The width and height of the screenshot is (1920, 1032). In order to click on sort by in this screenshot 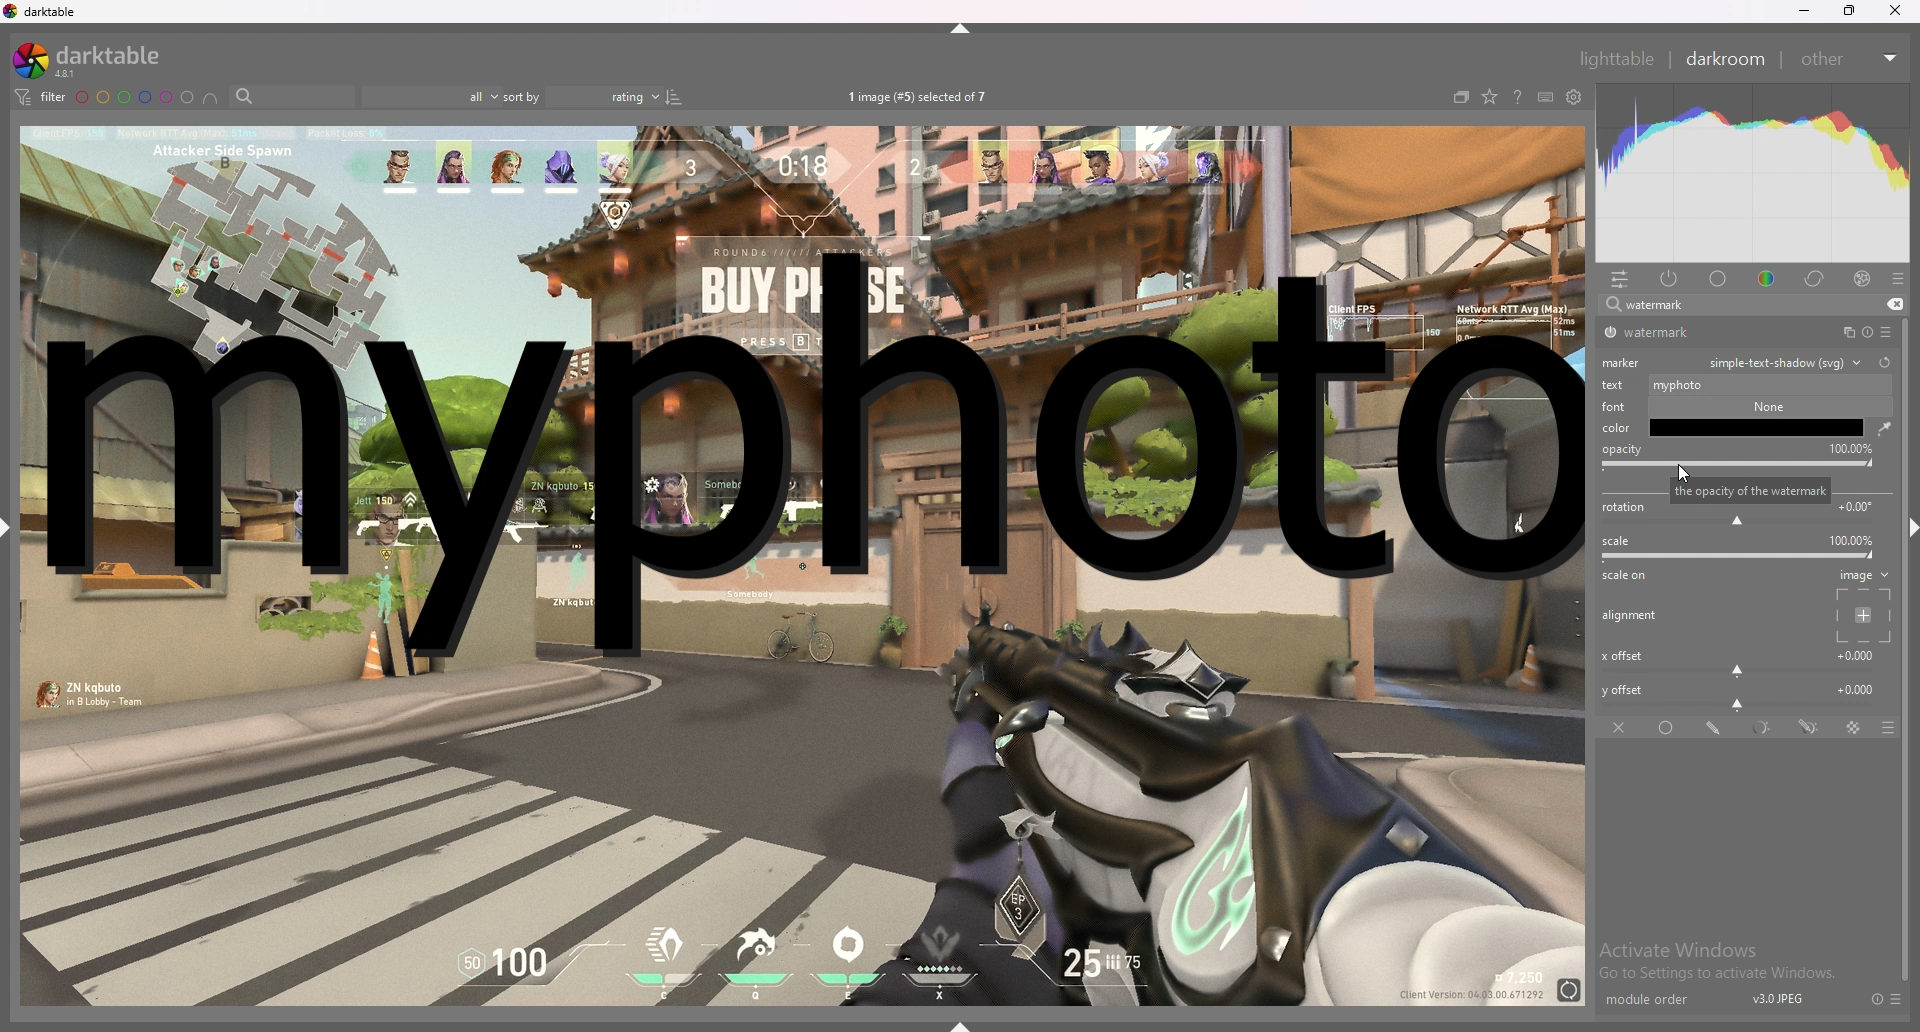, I will do `click(580, 97)`.